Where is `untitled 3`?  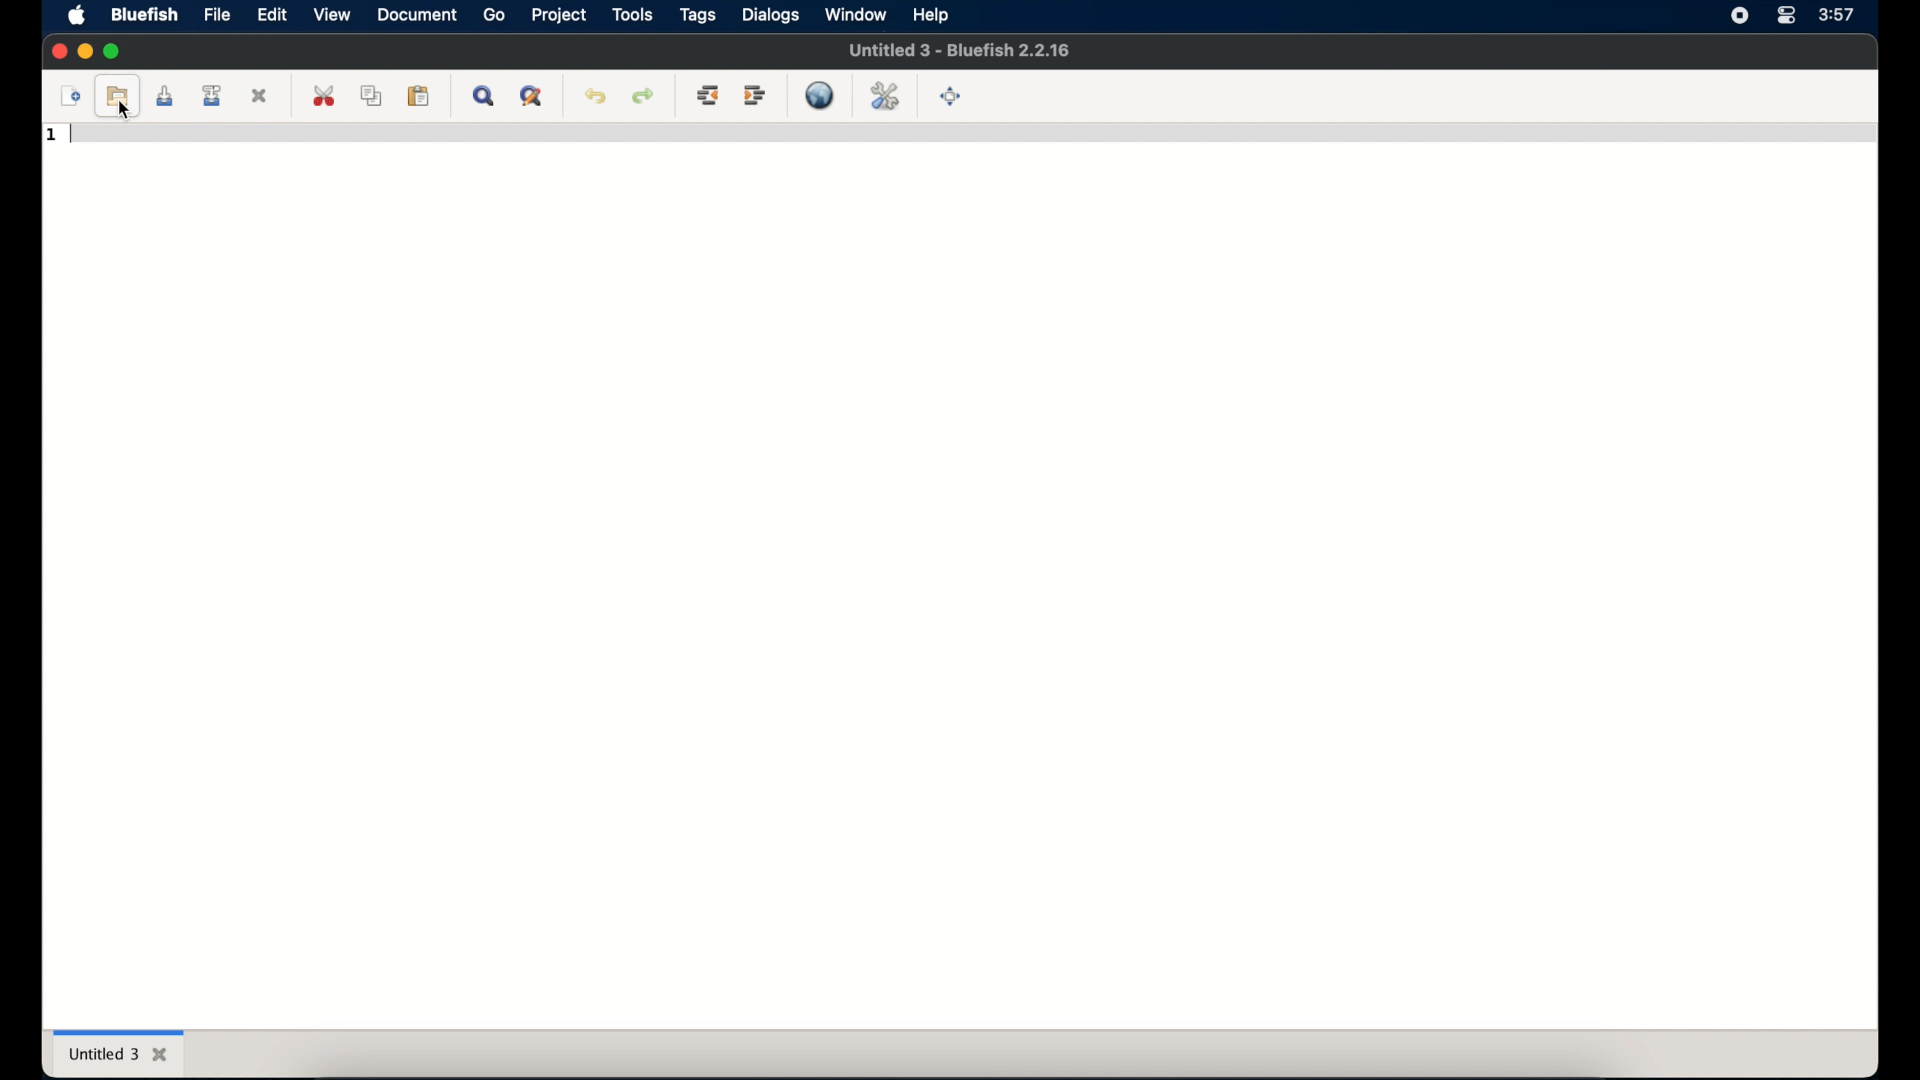
untitled 3 is located at coordinates (116, 1052).